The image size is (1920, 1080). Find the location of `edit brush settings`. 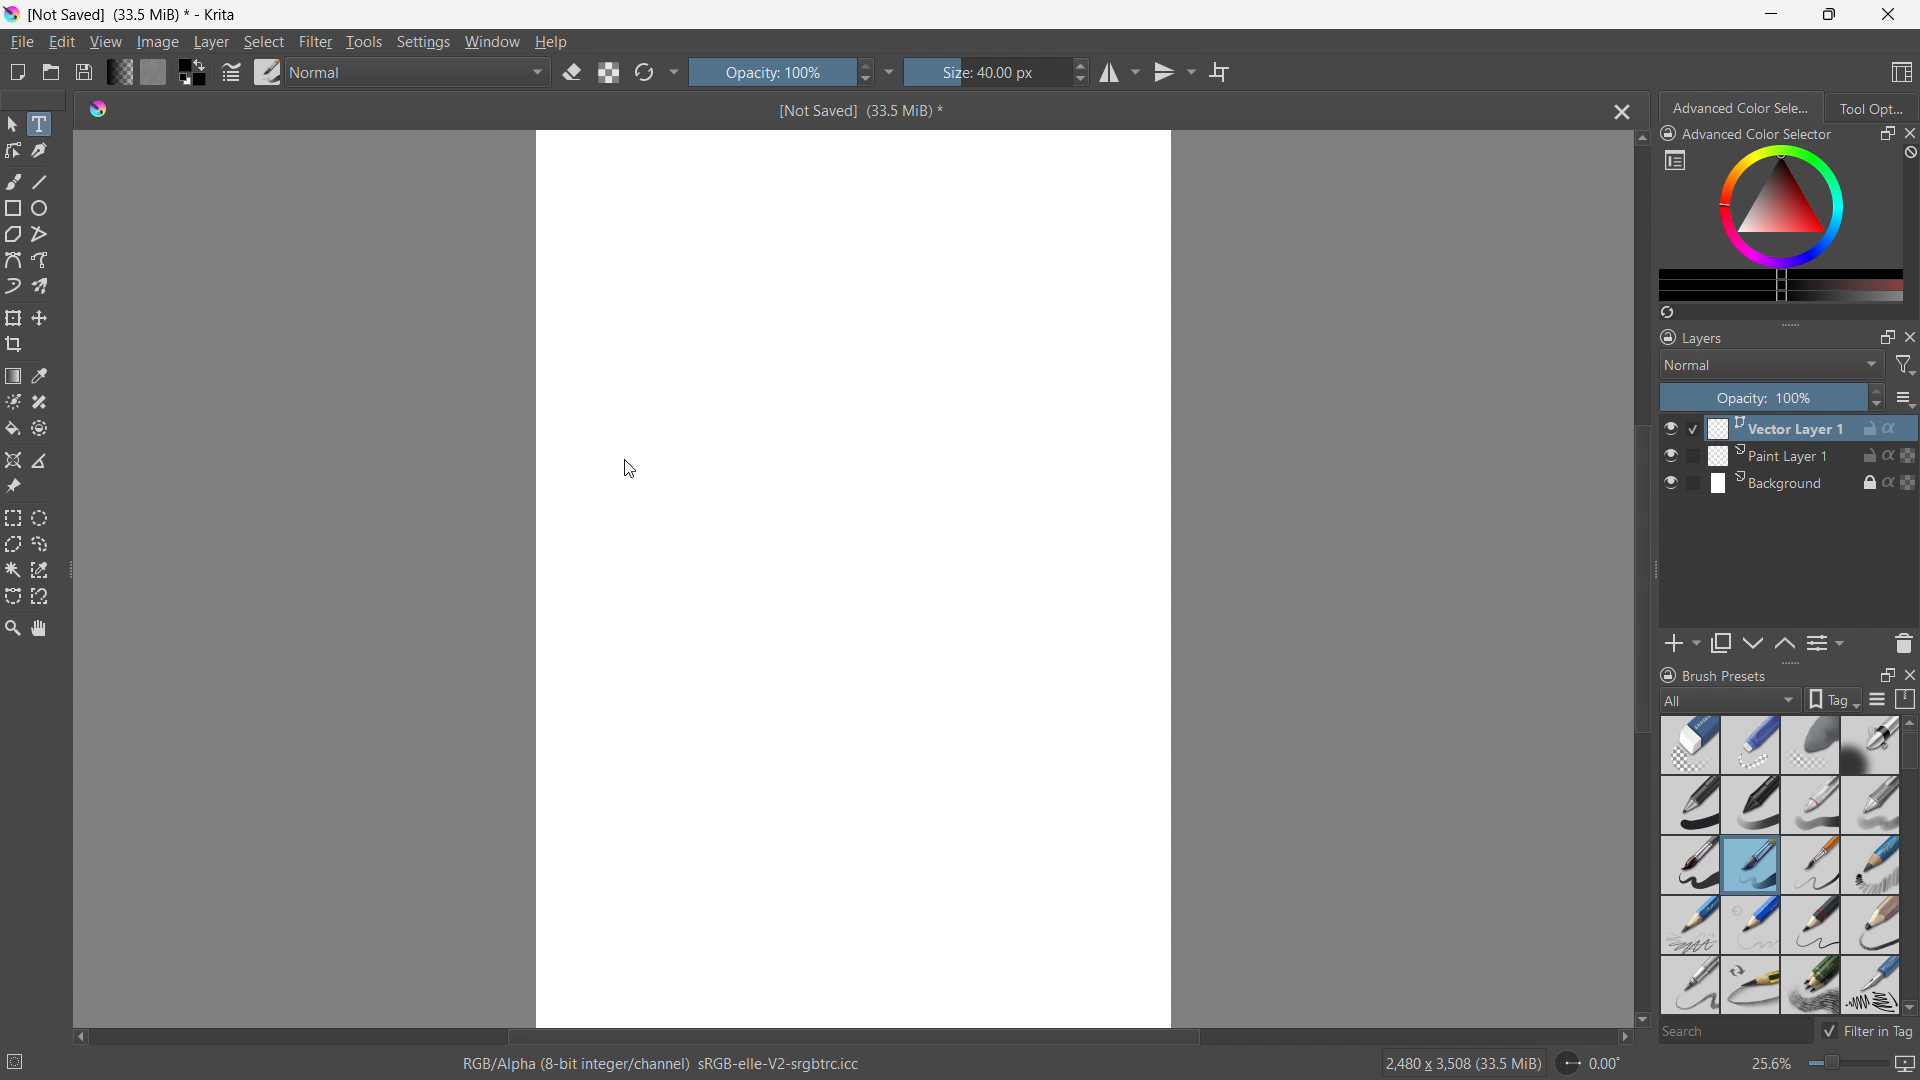

edit brush settings is located at coordinates (231, 72).